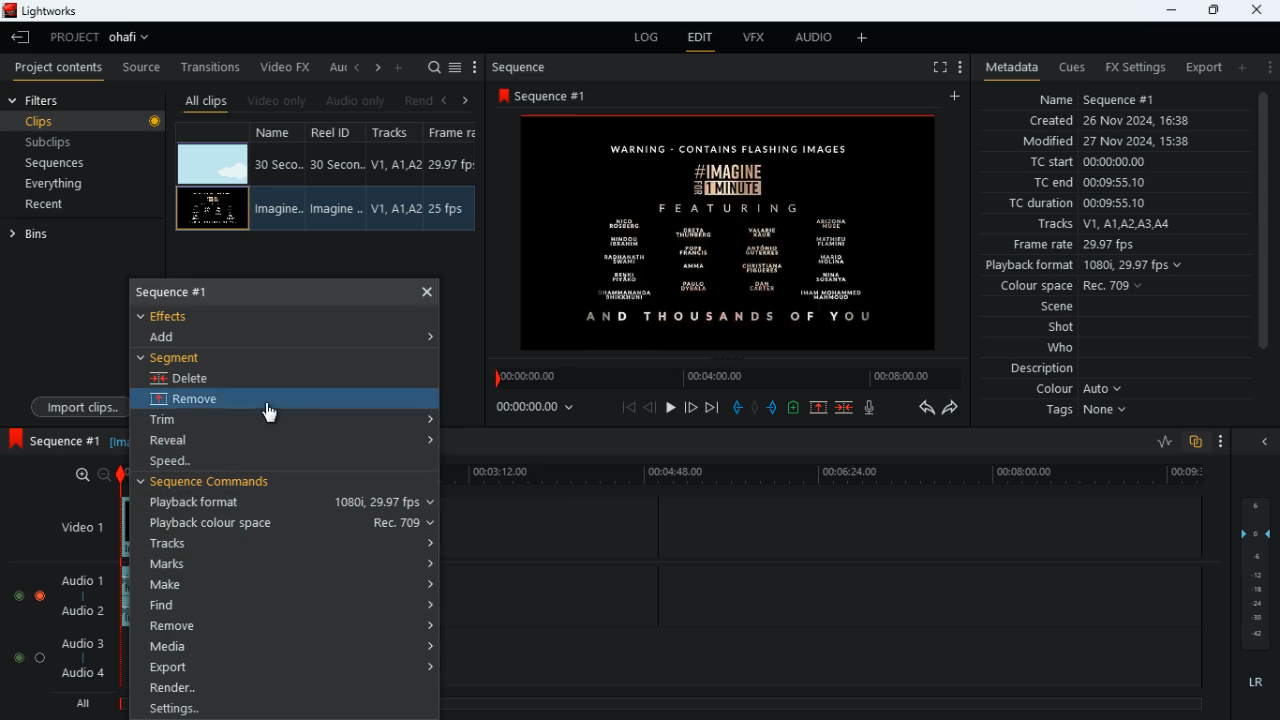 The image size is (1280, 720). I want to click on ratio, so click(1166, 441).